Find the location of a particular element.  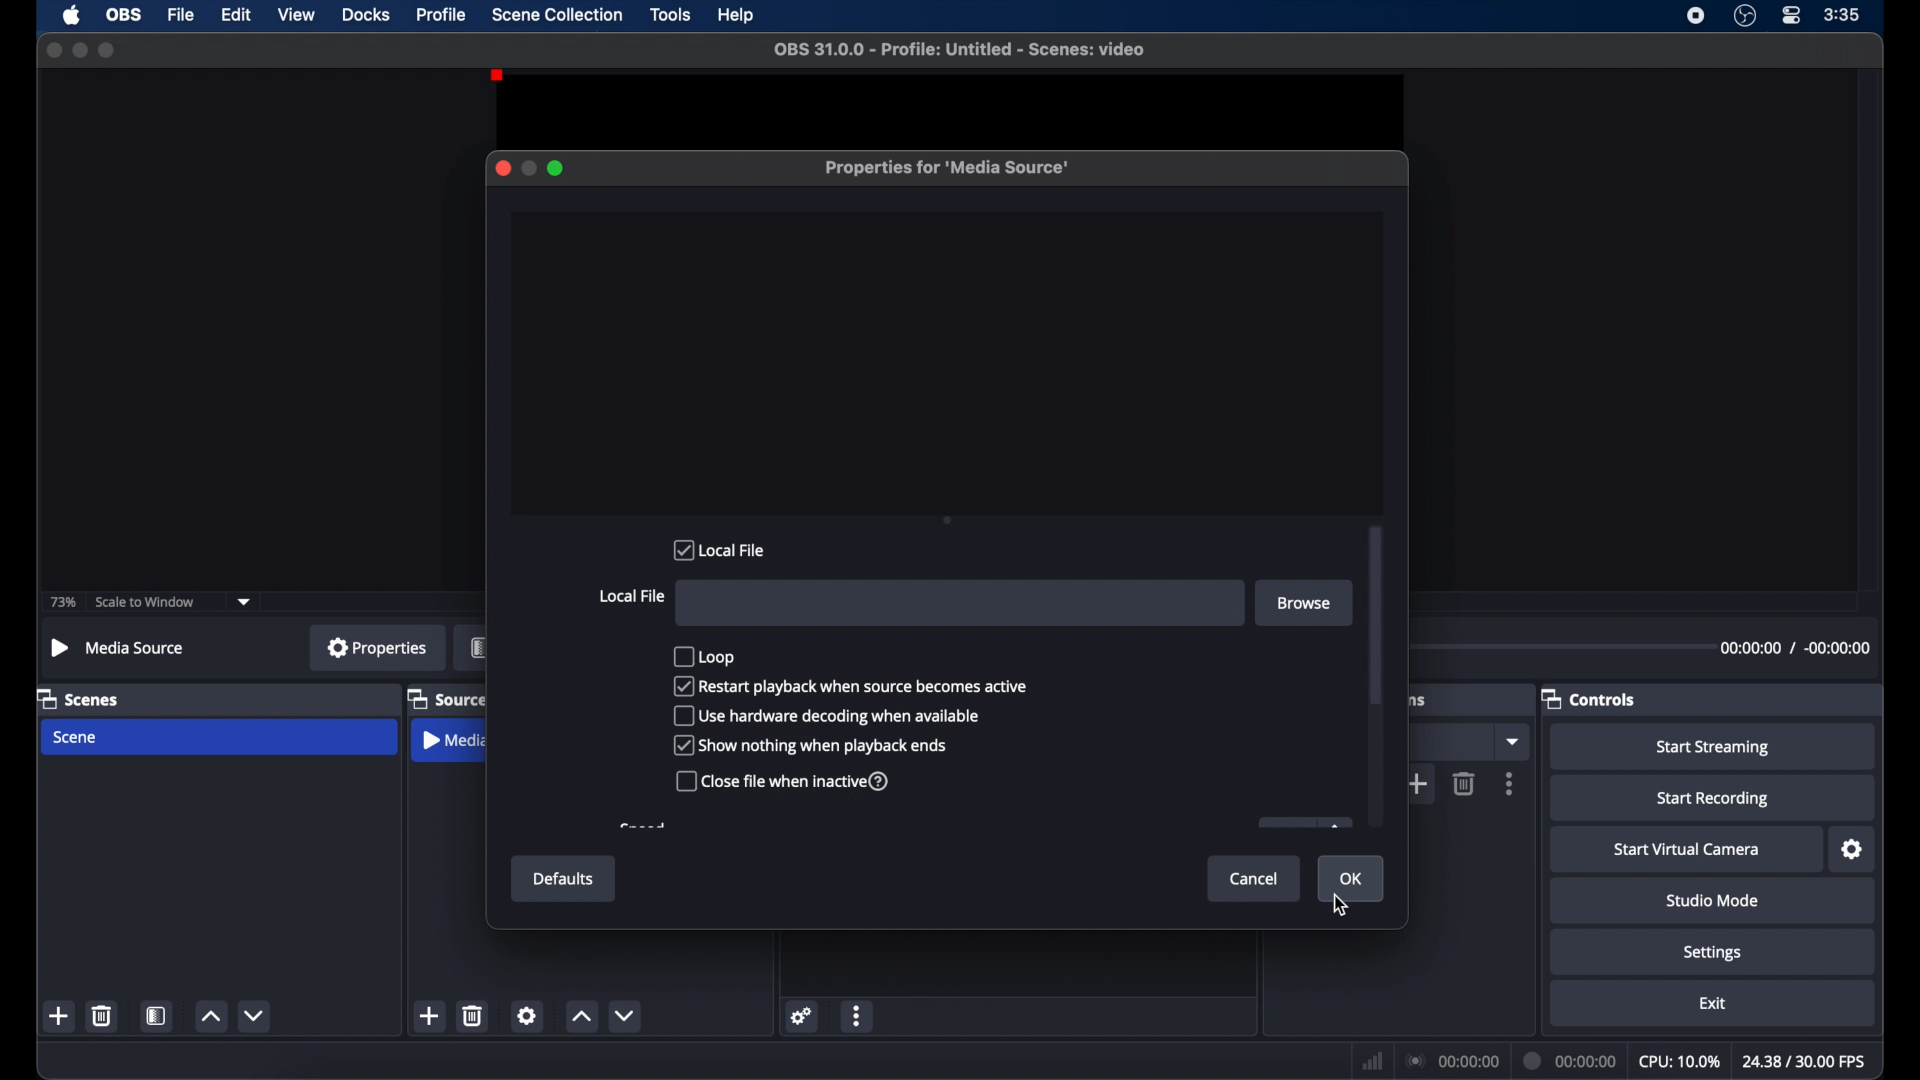

profile is located at coordinates (443, 15).